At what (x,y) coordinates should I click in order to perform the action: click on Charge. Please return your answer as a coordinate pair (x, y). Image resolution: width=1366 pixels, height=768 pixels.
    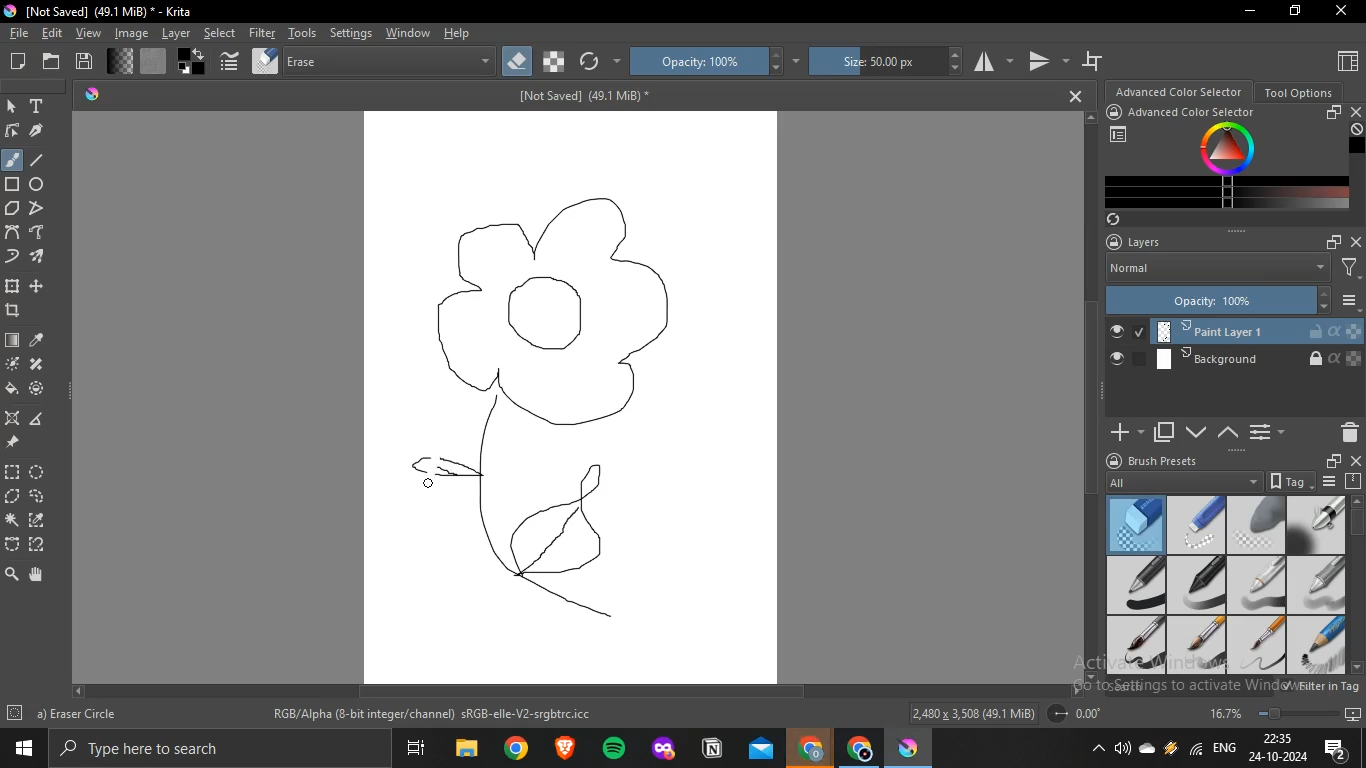
    Looking at the image, I should click on (1170, 747).